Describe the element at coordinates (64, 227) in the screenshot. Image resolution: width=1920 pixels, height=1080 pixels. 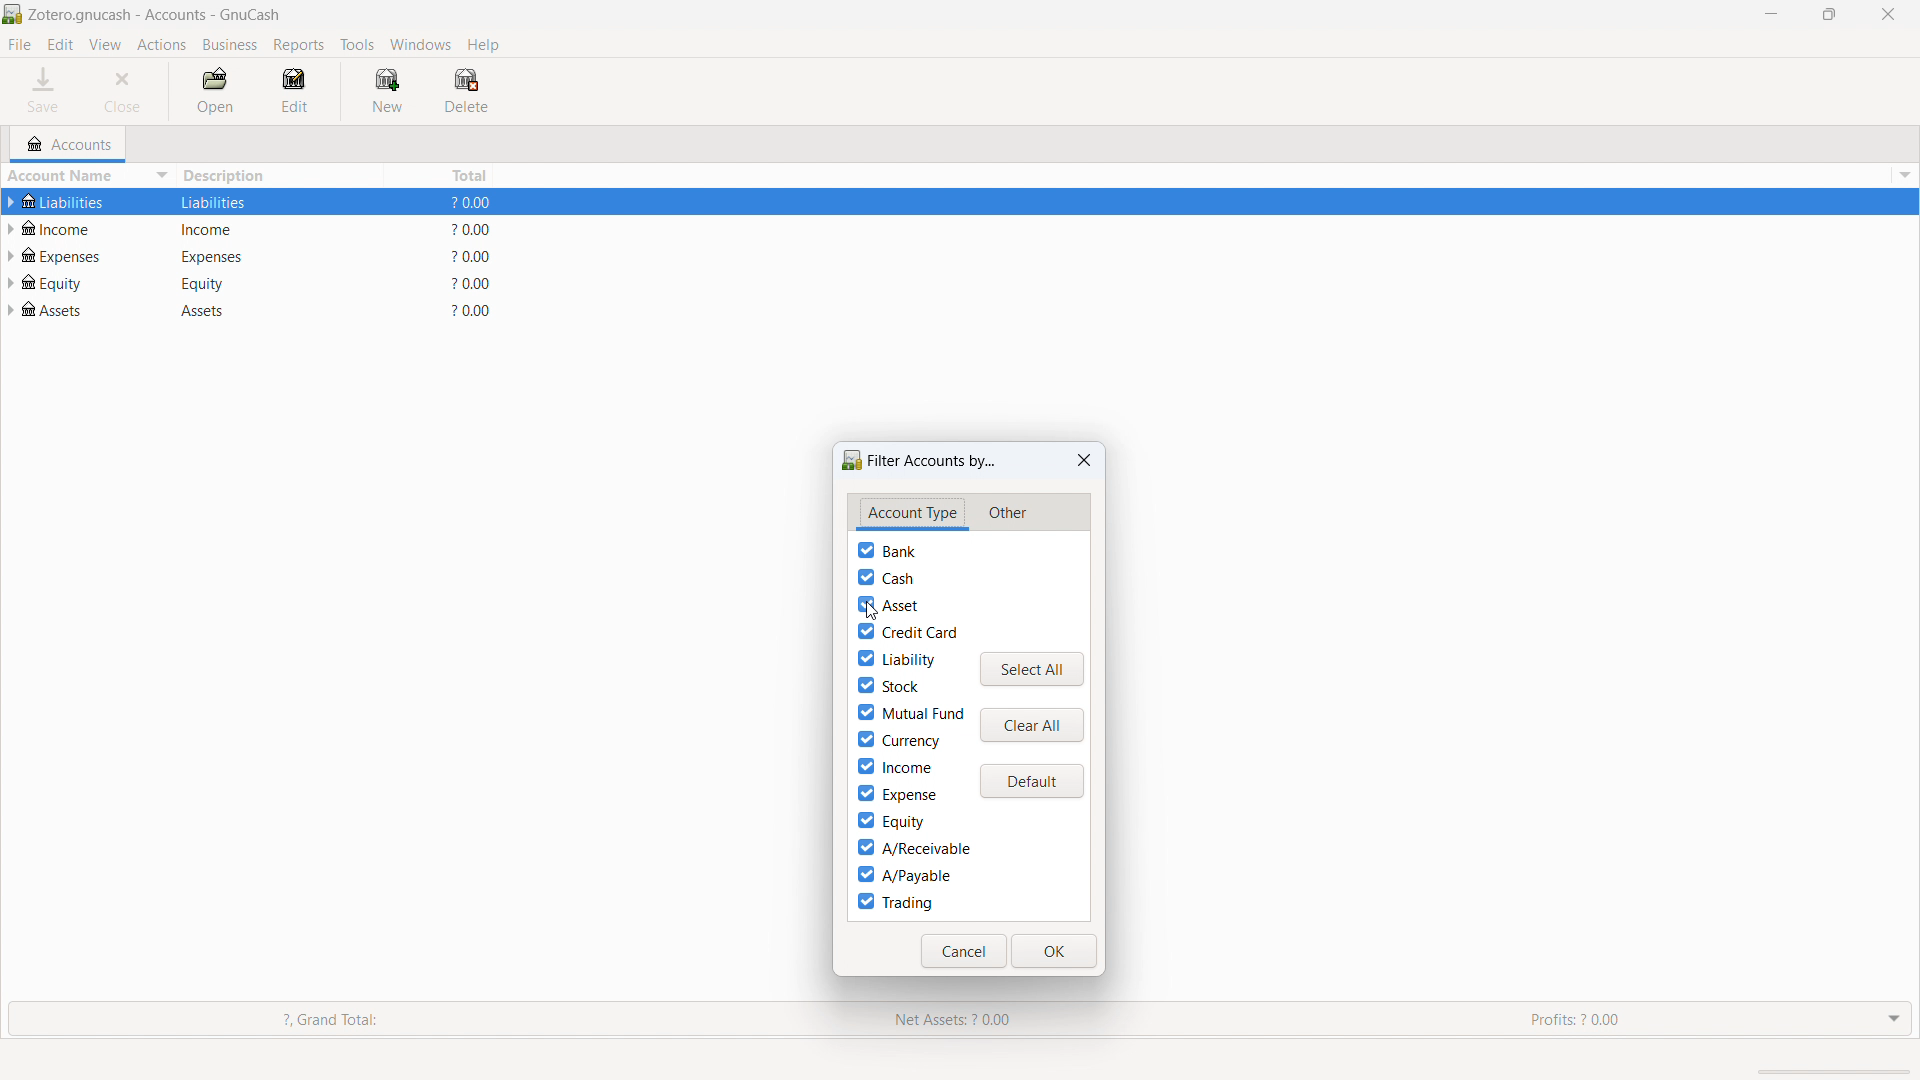
I see `income` at that location.